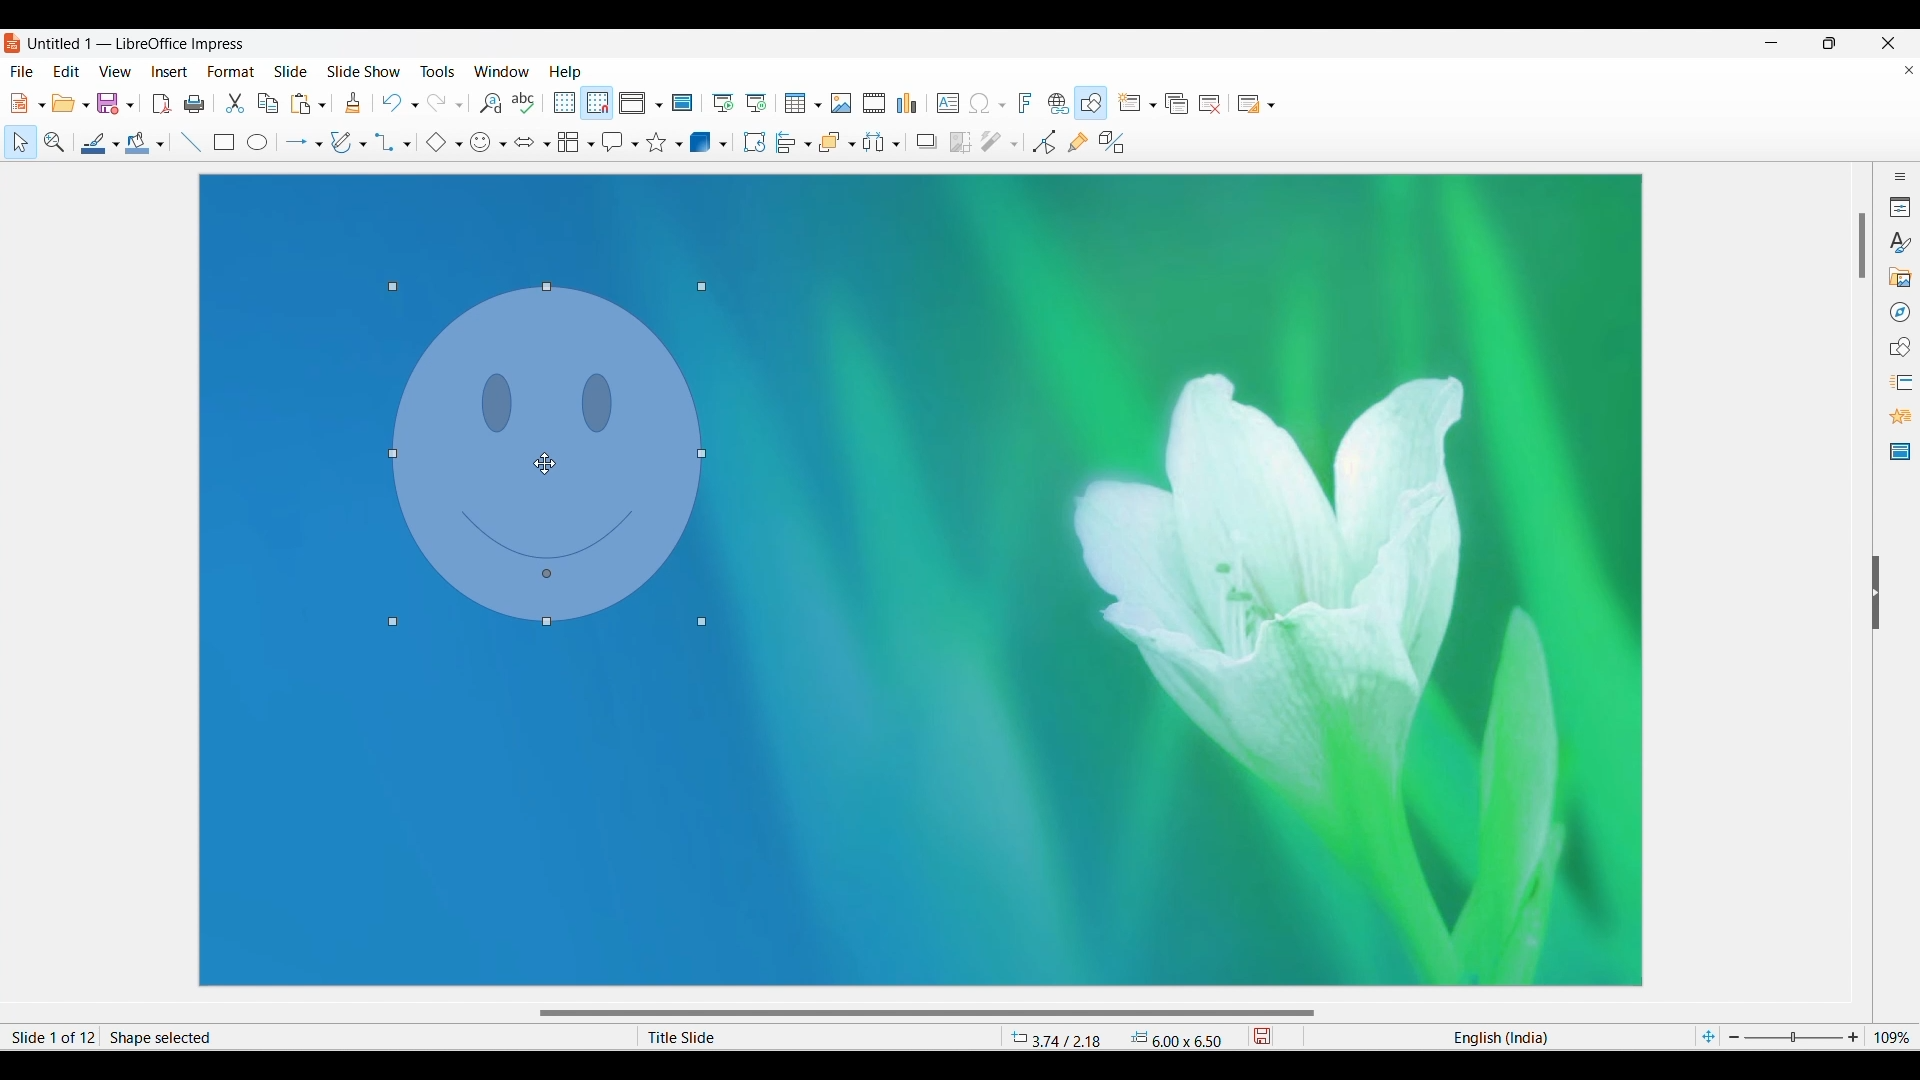 The height and width of the screenshot is (1080, 1920). Describe the element at coordinates (224, 143) in the screenshot. I see `Rectangle` at that location.